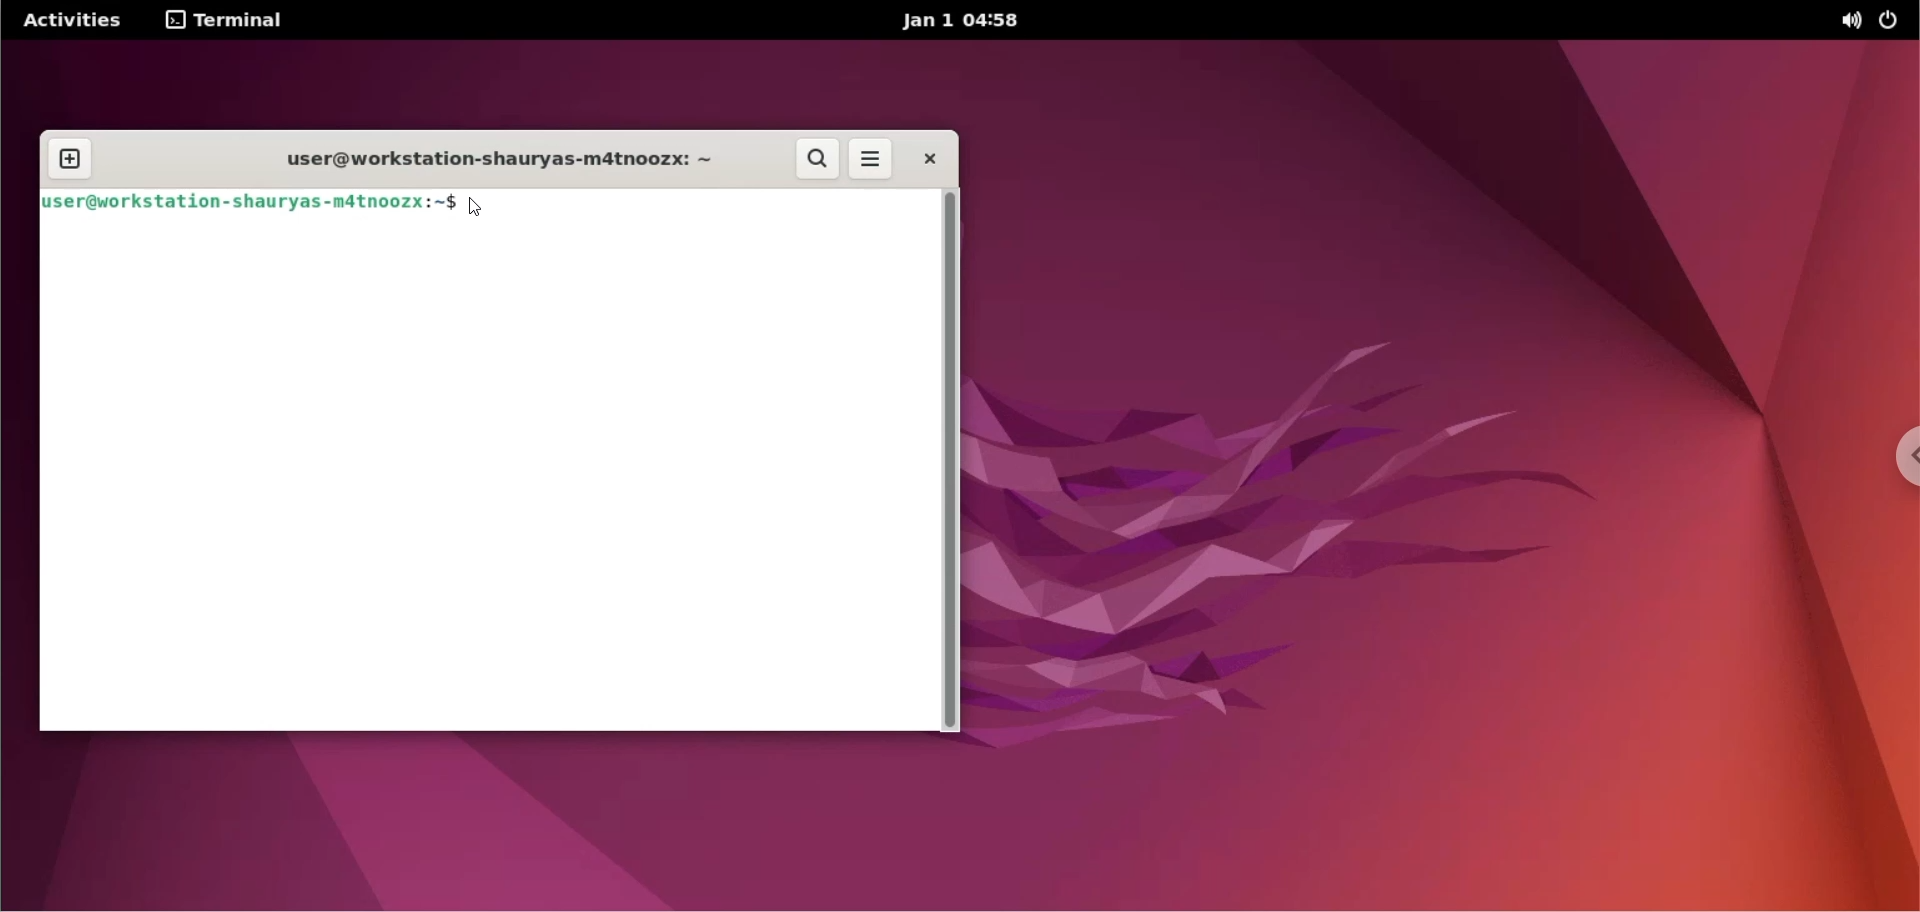 The image size is (1920, 912). What do you see at coordinates (965, 22) in the screenshot?
I see `Jan 1 04:58` at bounding box center [965, 22].